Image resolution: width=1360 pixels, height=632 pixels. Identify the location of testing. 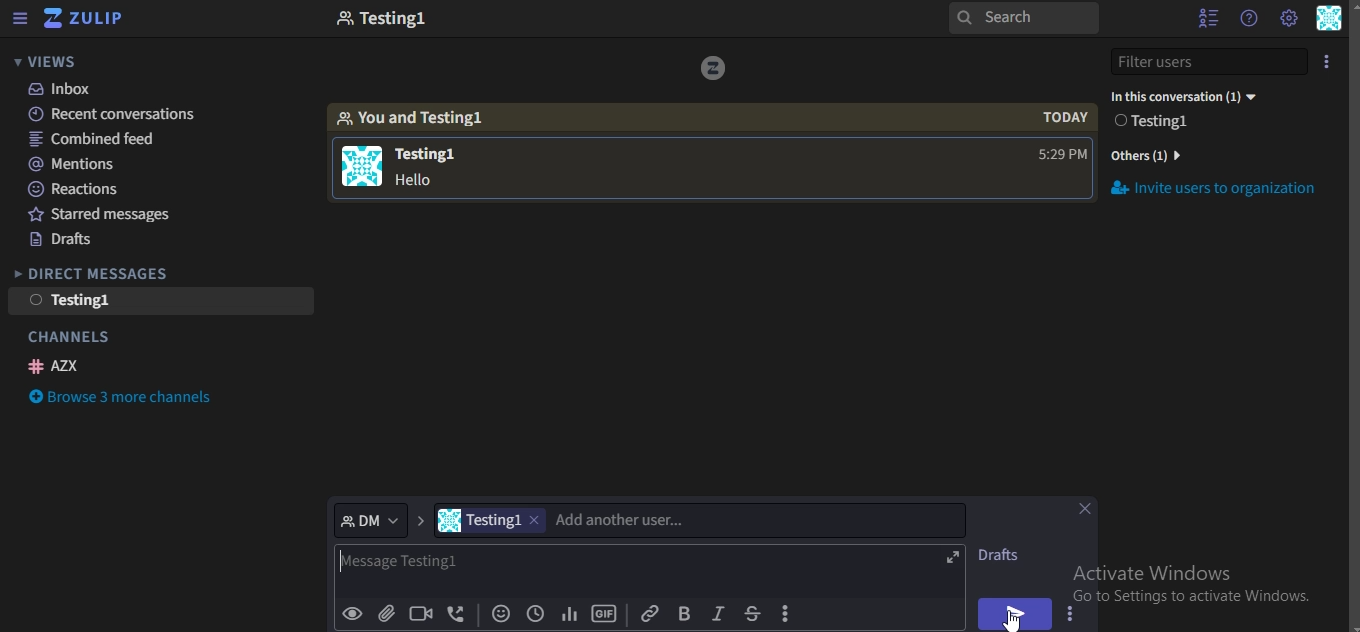
(1153, 123).